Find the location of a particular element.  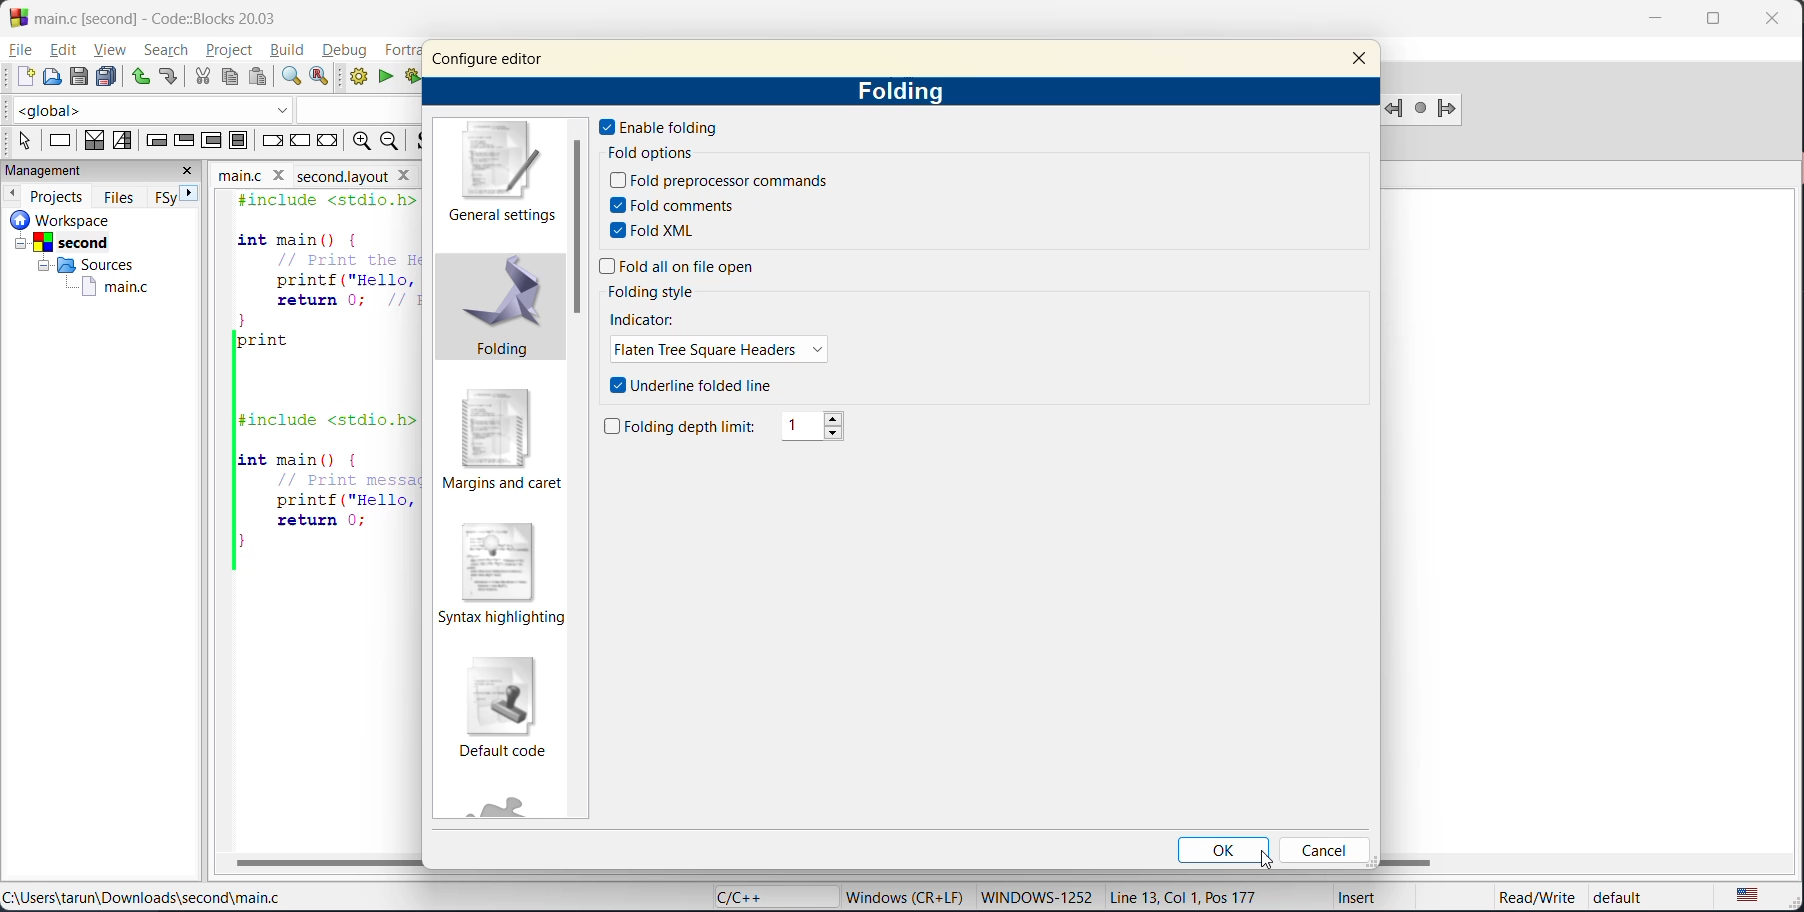

copy is located at coordinates (231, 78).